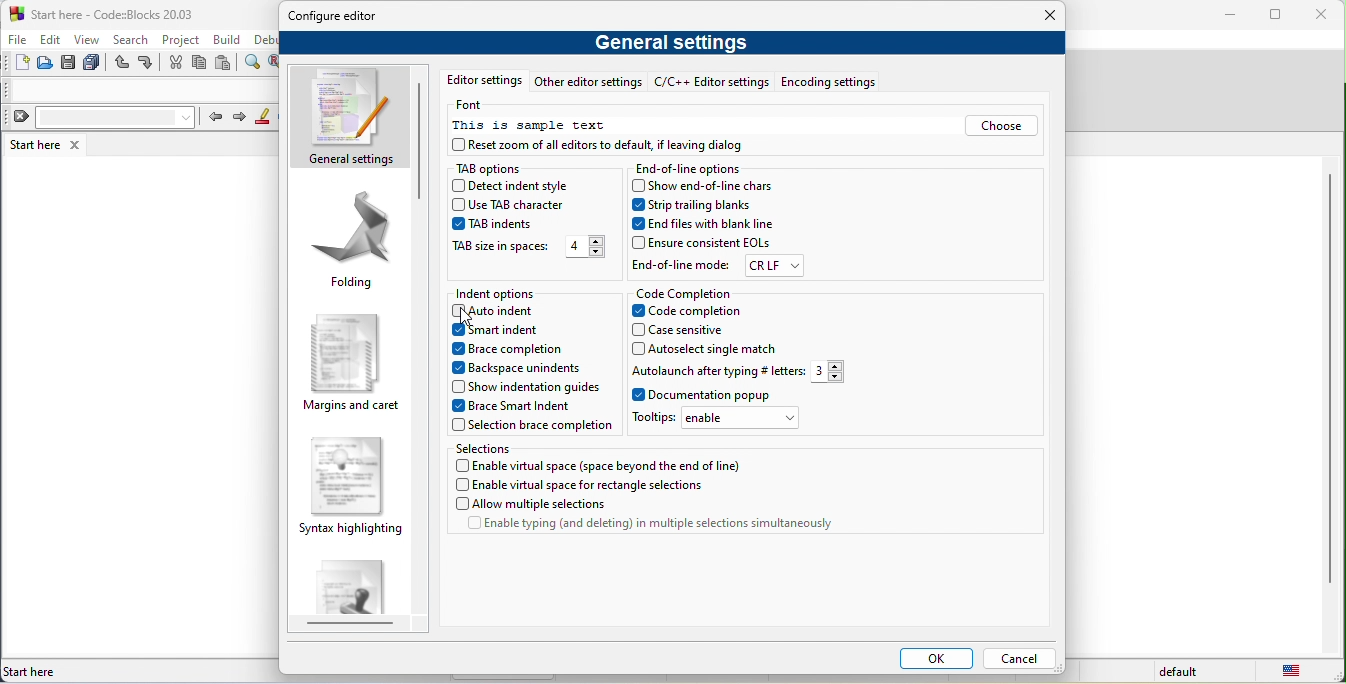 Image resolution: width=1346 pixels, height=684 pixels. Describe the element at coordinates (215, 116) in the screenshot. I see `prev` at that location.